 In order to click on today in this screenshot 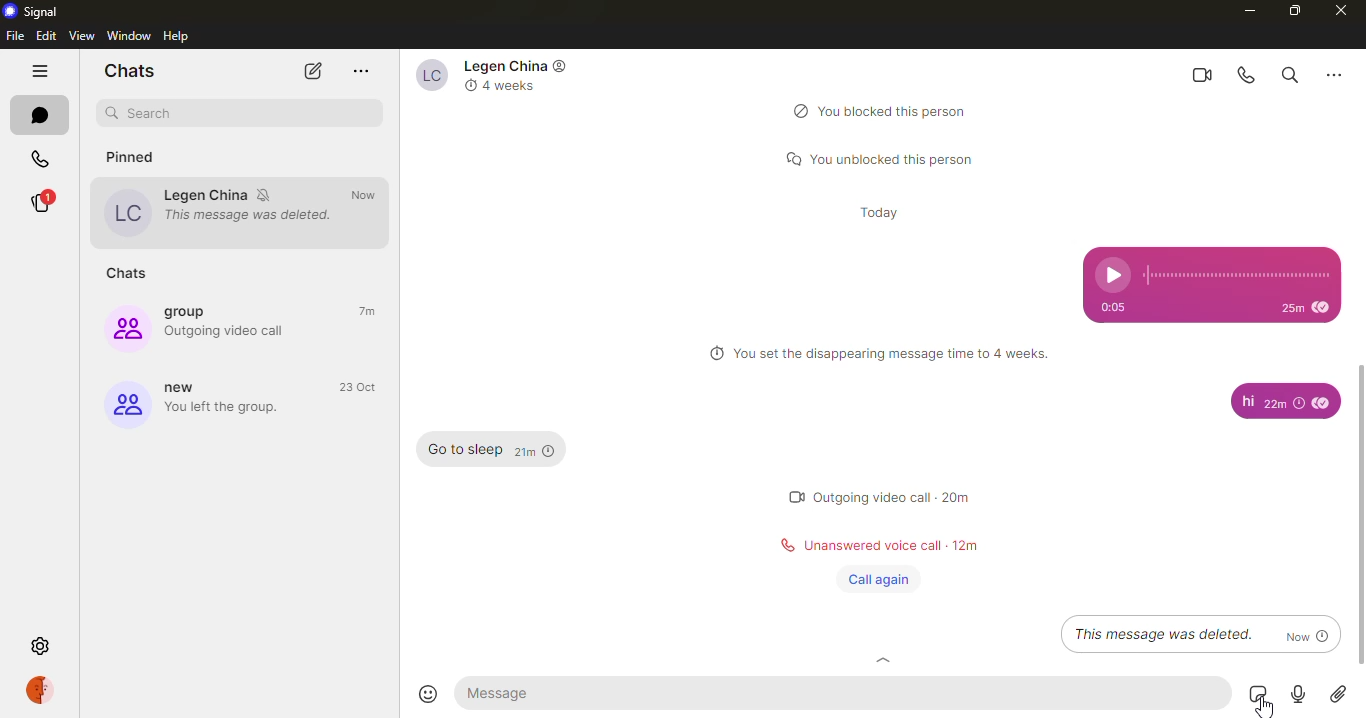, I will do `click(882, 211)`.